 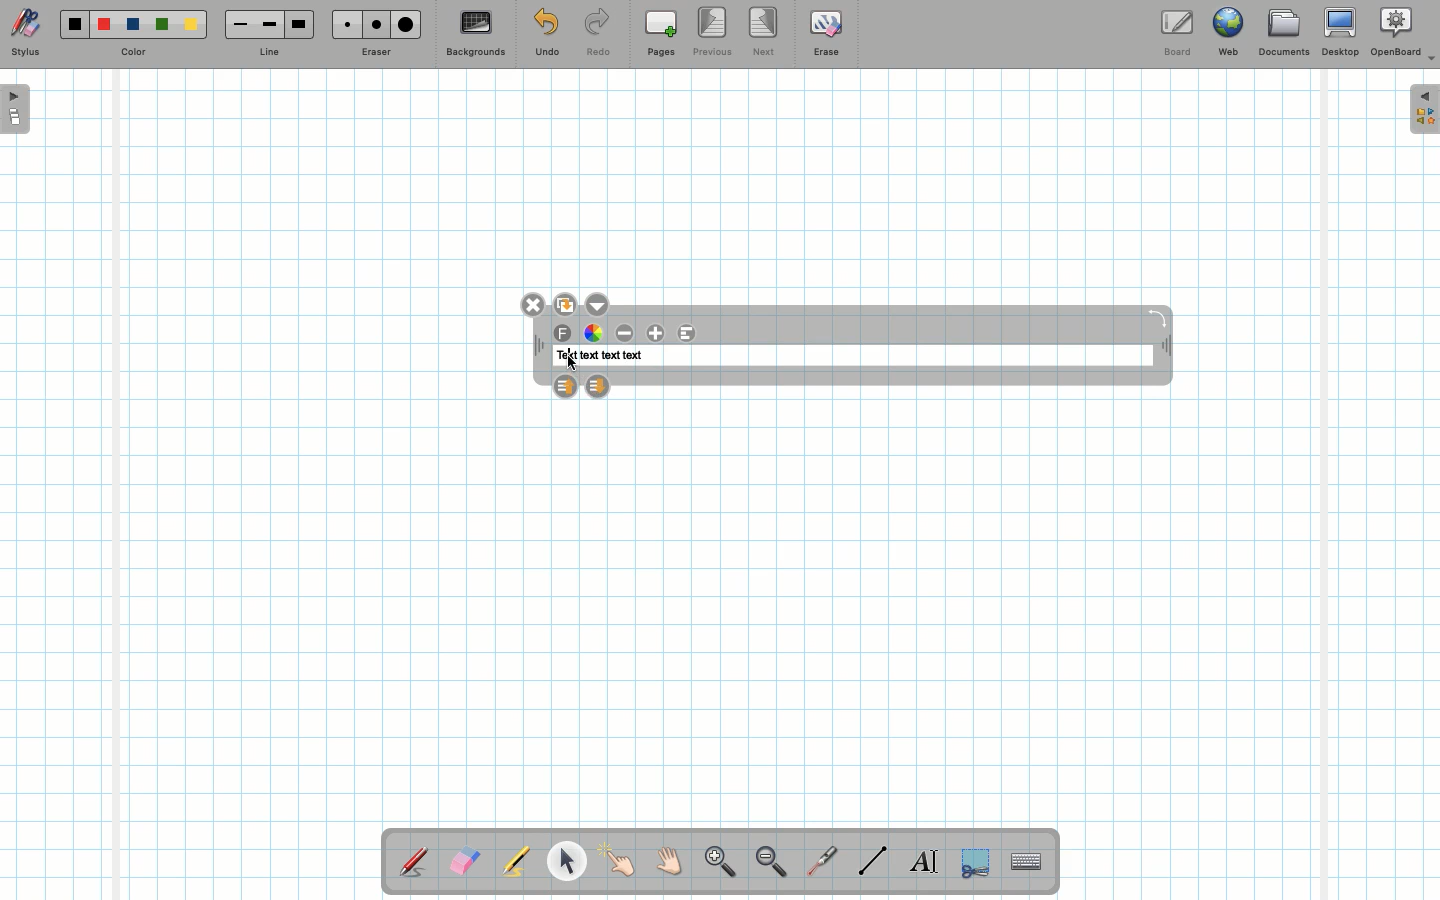 What do you see at coordinates (825, 32) in the screenshot?
I see `Erase` at bounding box center [825, 32].